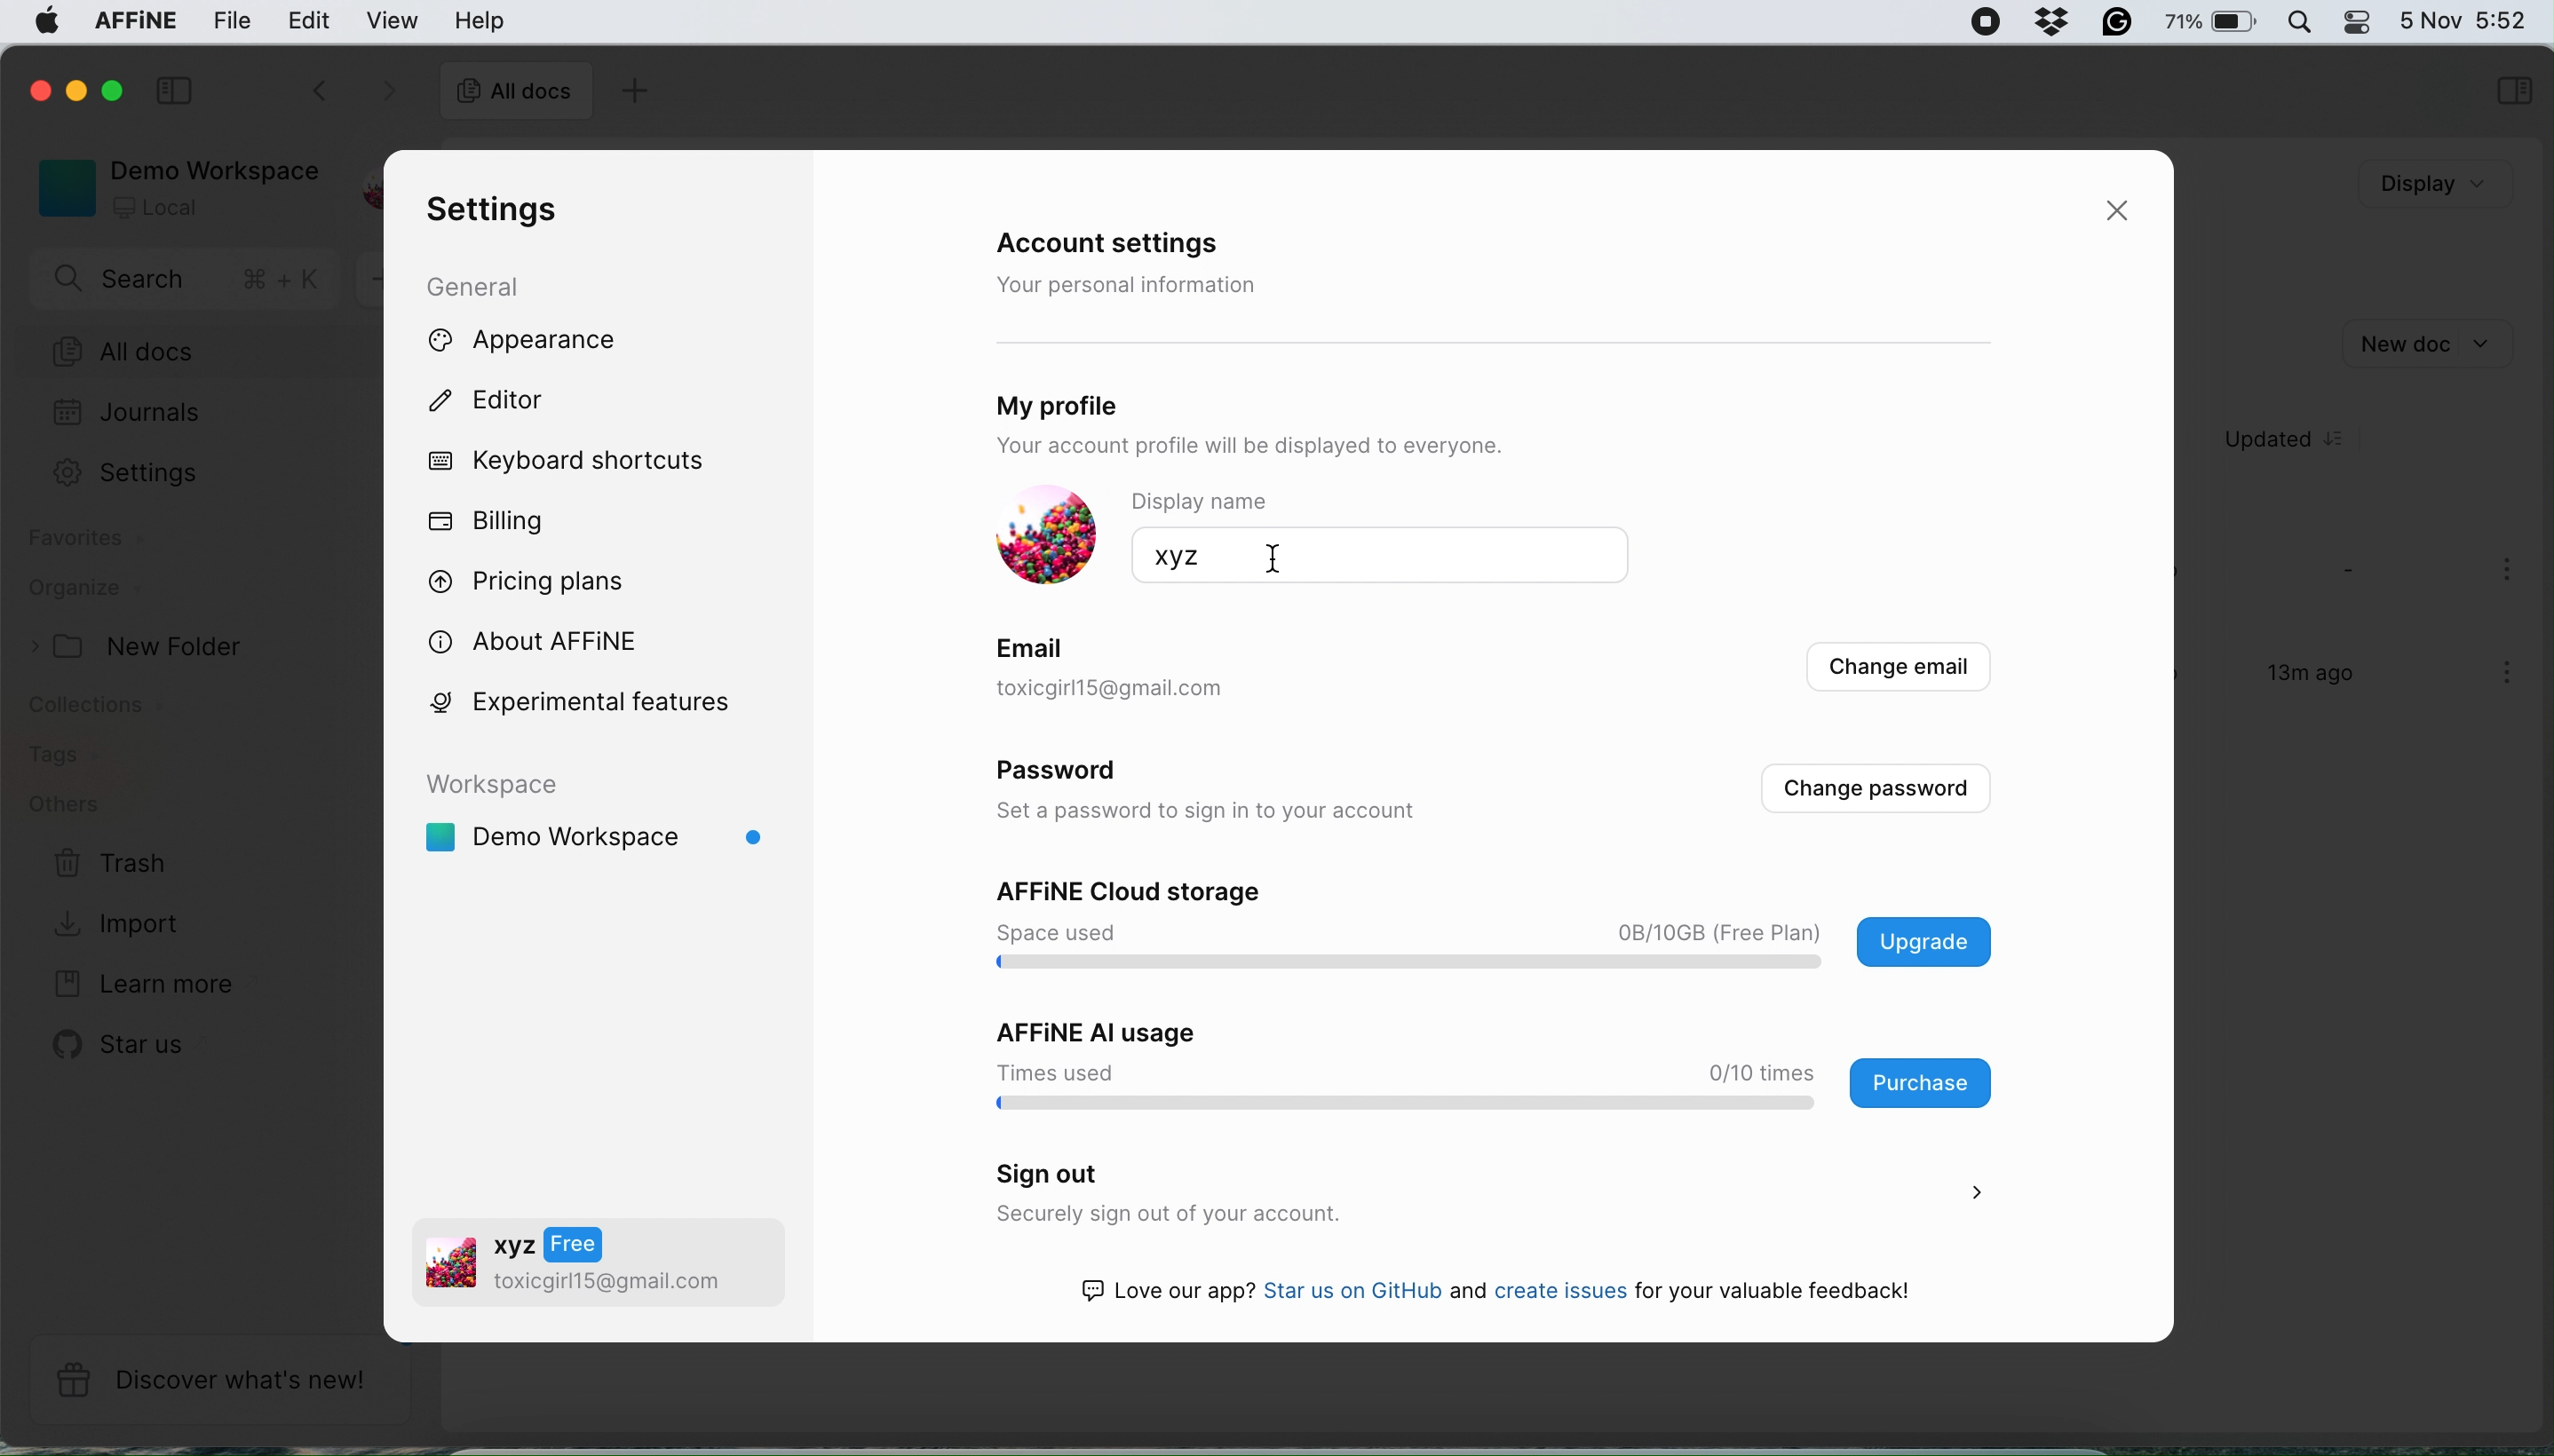 The height and width of the screenshot is (1456, 2554). Describe the element at coordinates (396, 20) in the screenshot. I see `view` at that location.